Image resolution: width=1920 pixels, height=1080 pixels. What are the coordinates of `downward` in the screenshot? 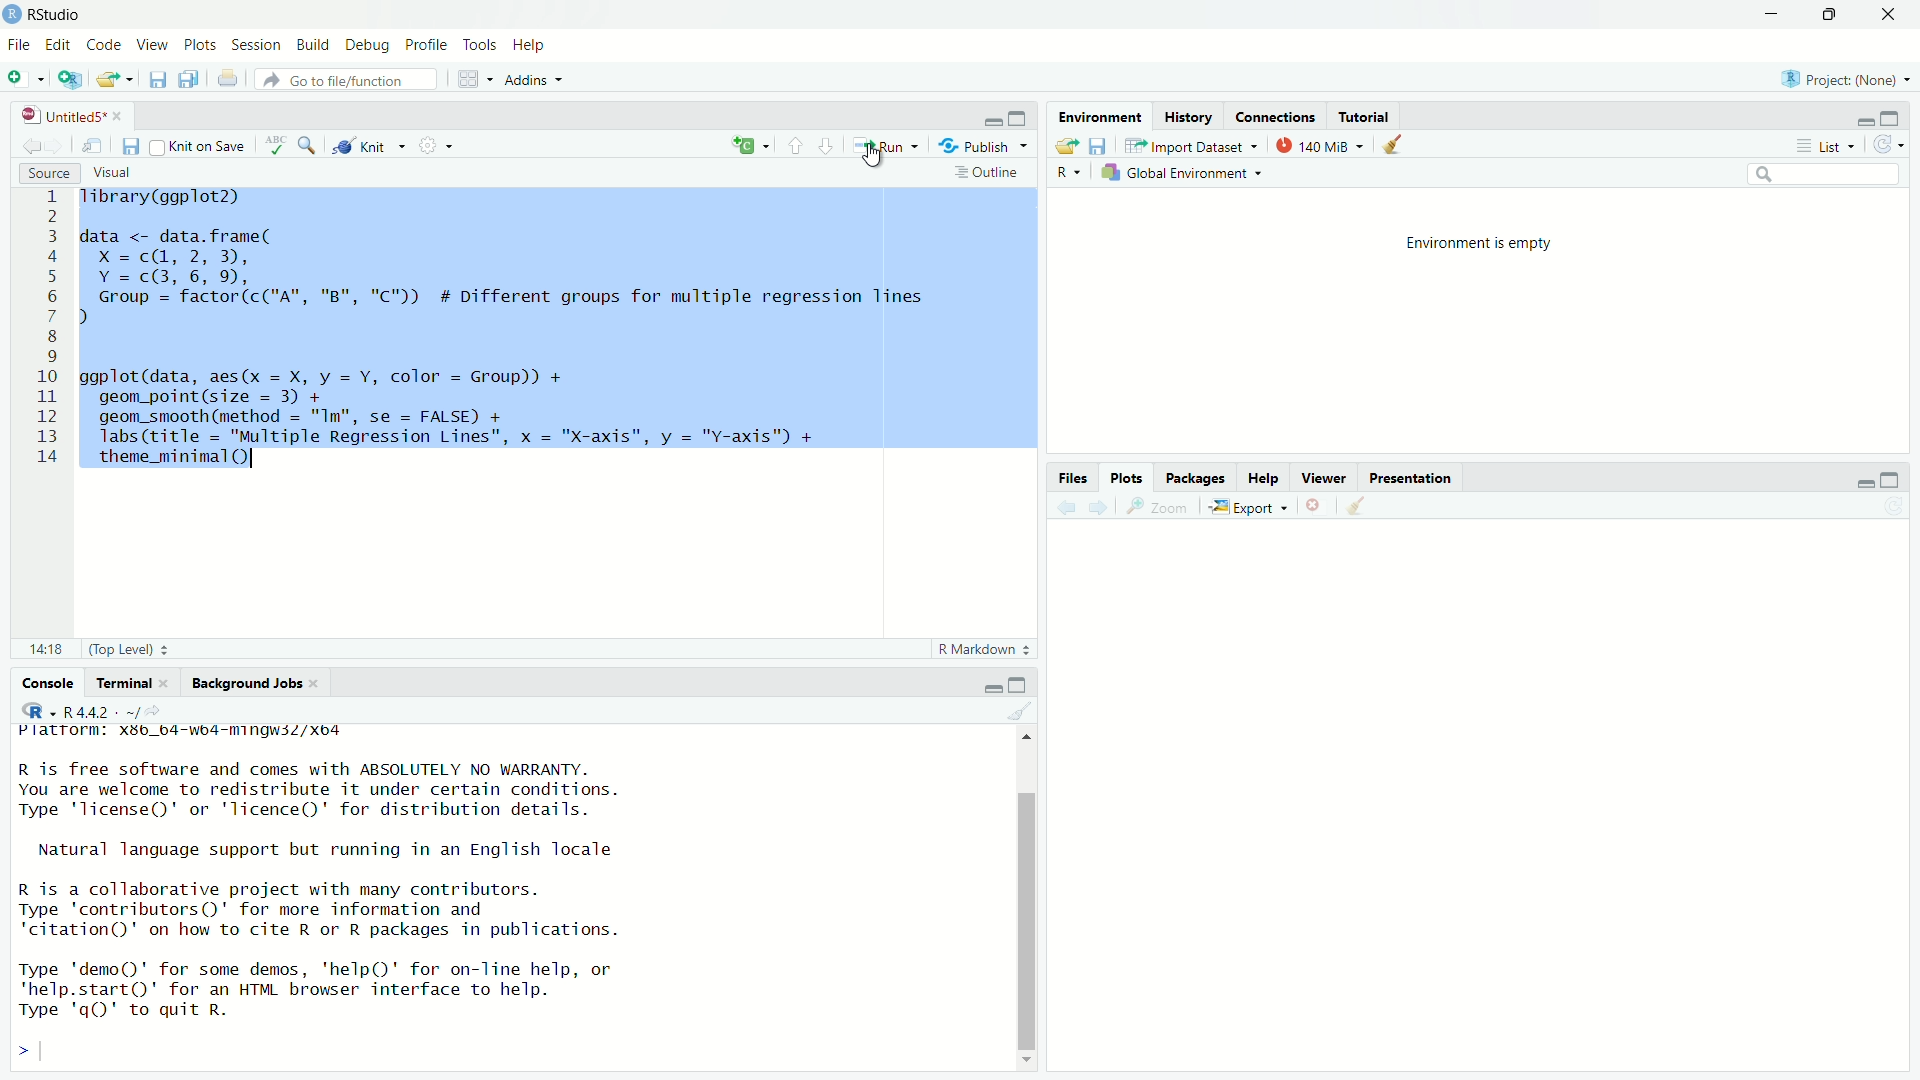 It's located at (831, 149).